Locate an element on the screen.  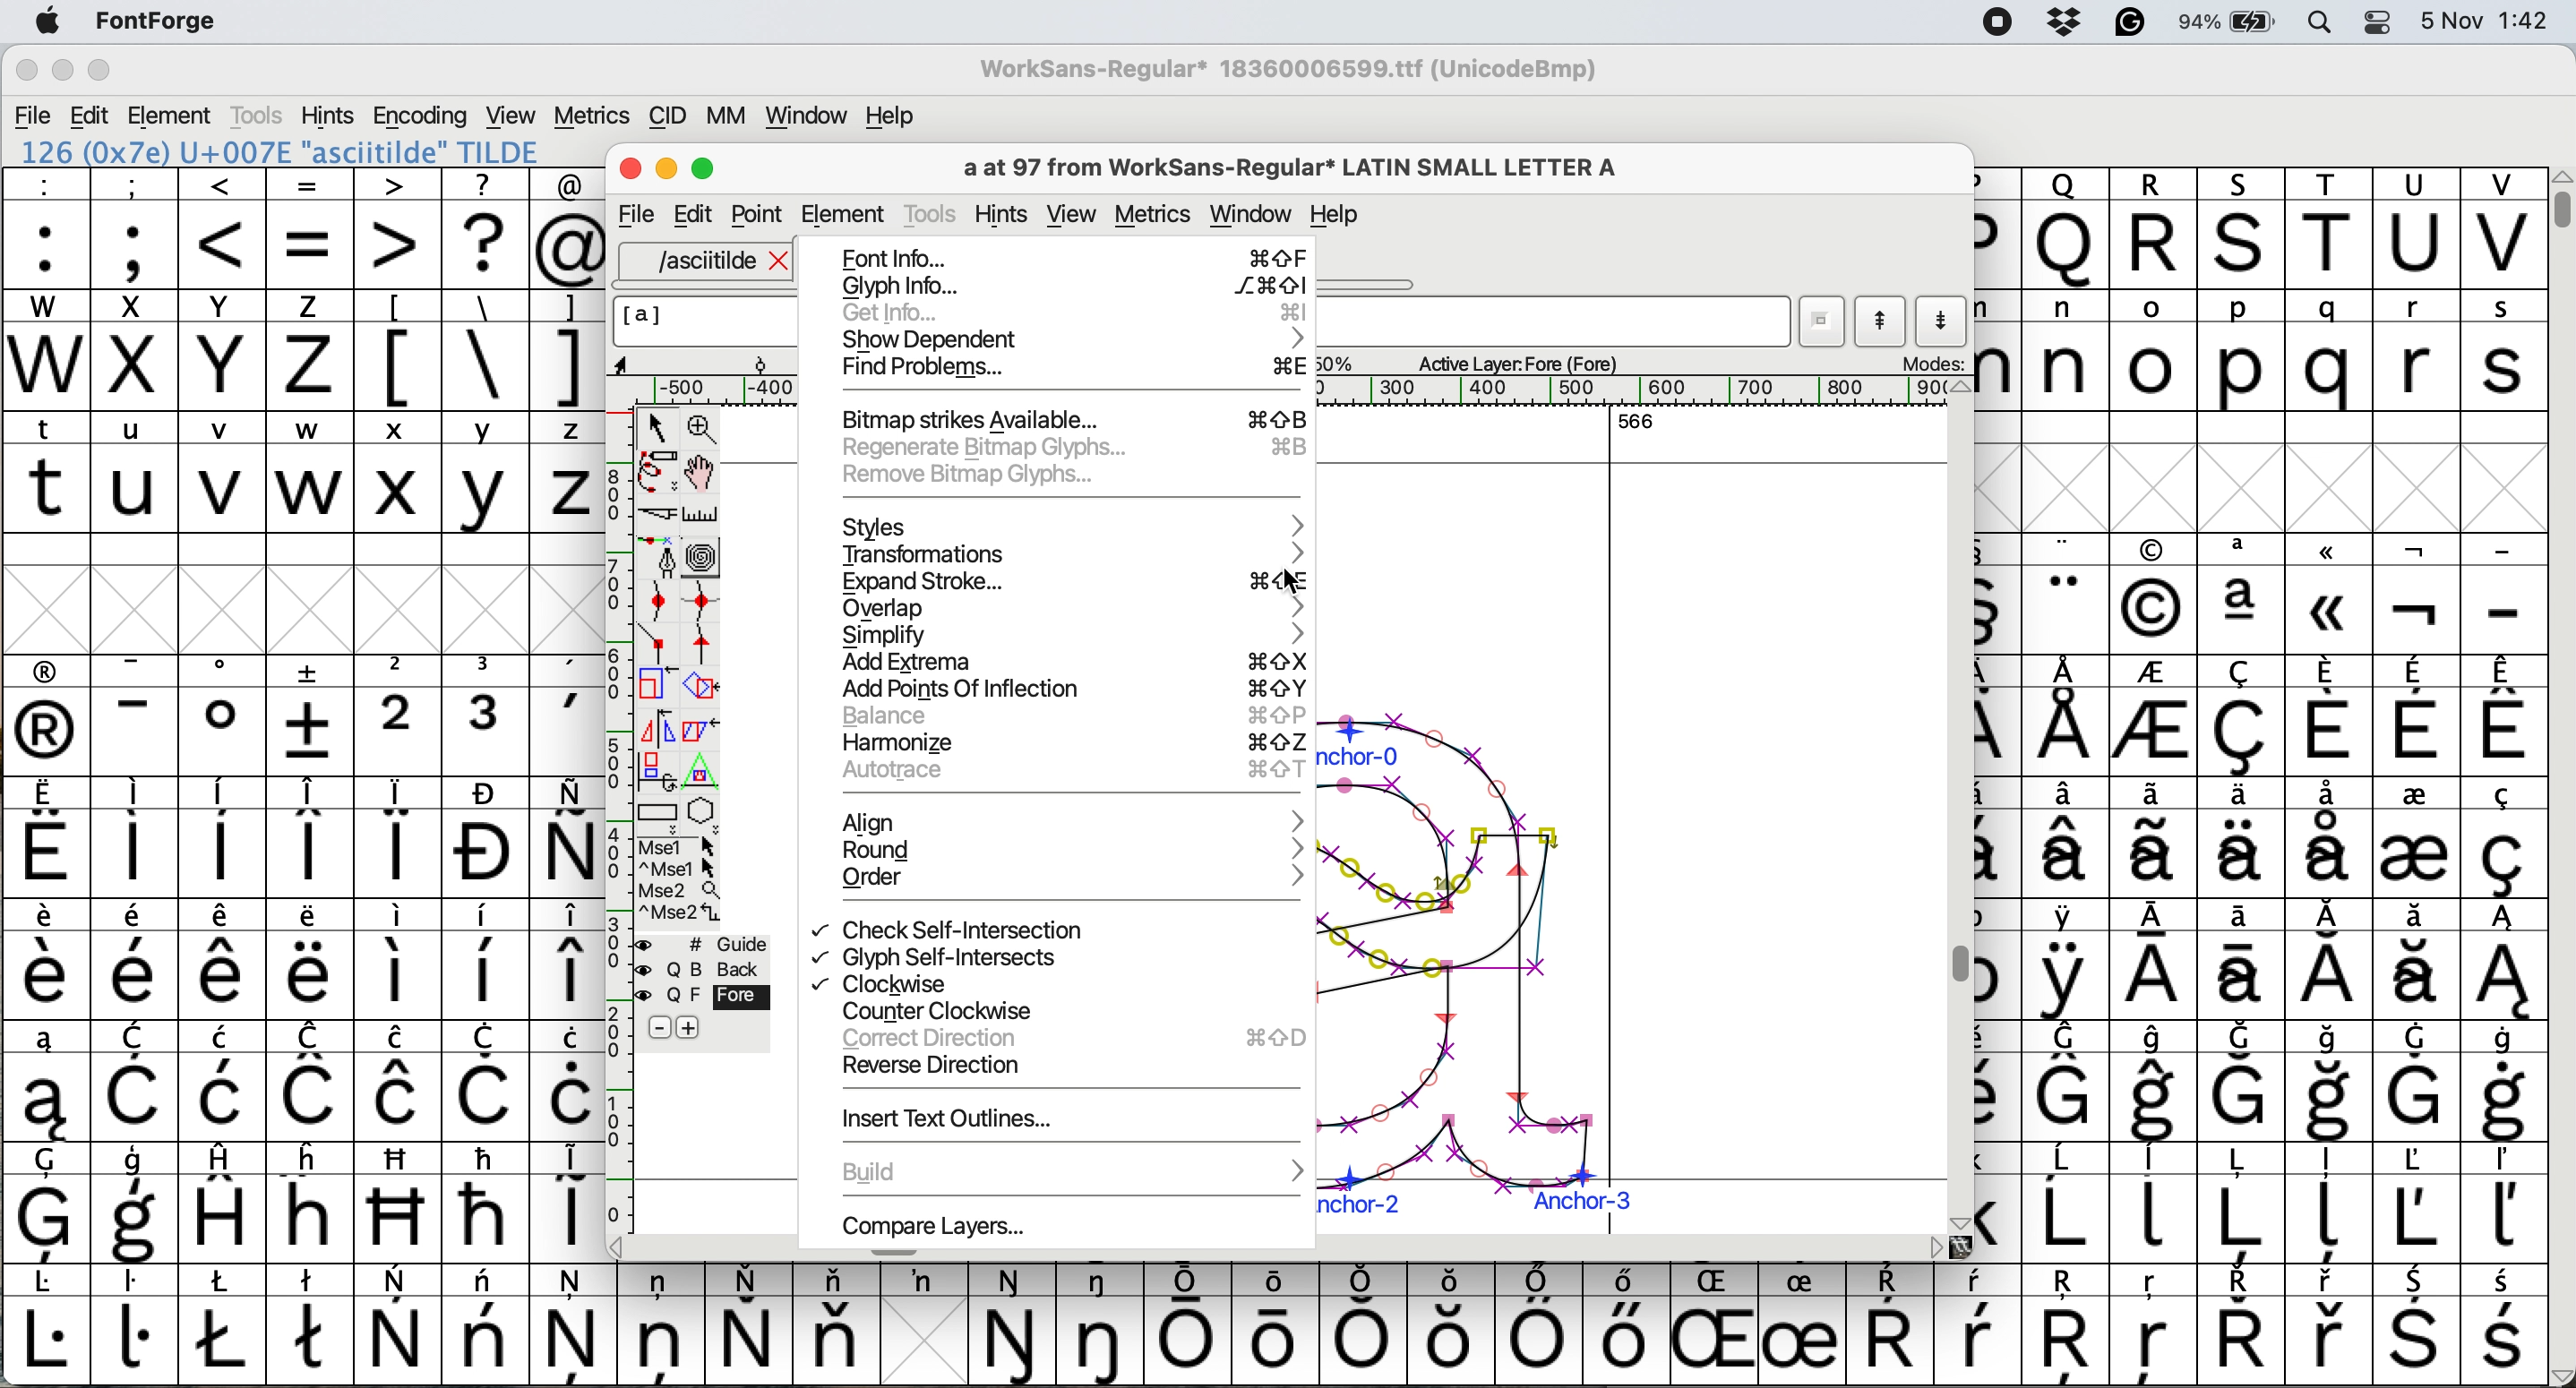
T is located at coordinates (2334, 230).